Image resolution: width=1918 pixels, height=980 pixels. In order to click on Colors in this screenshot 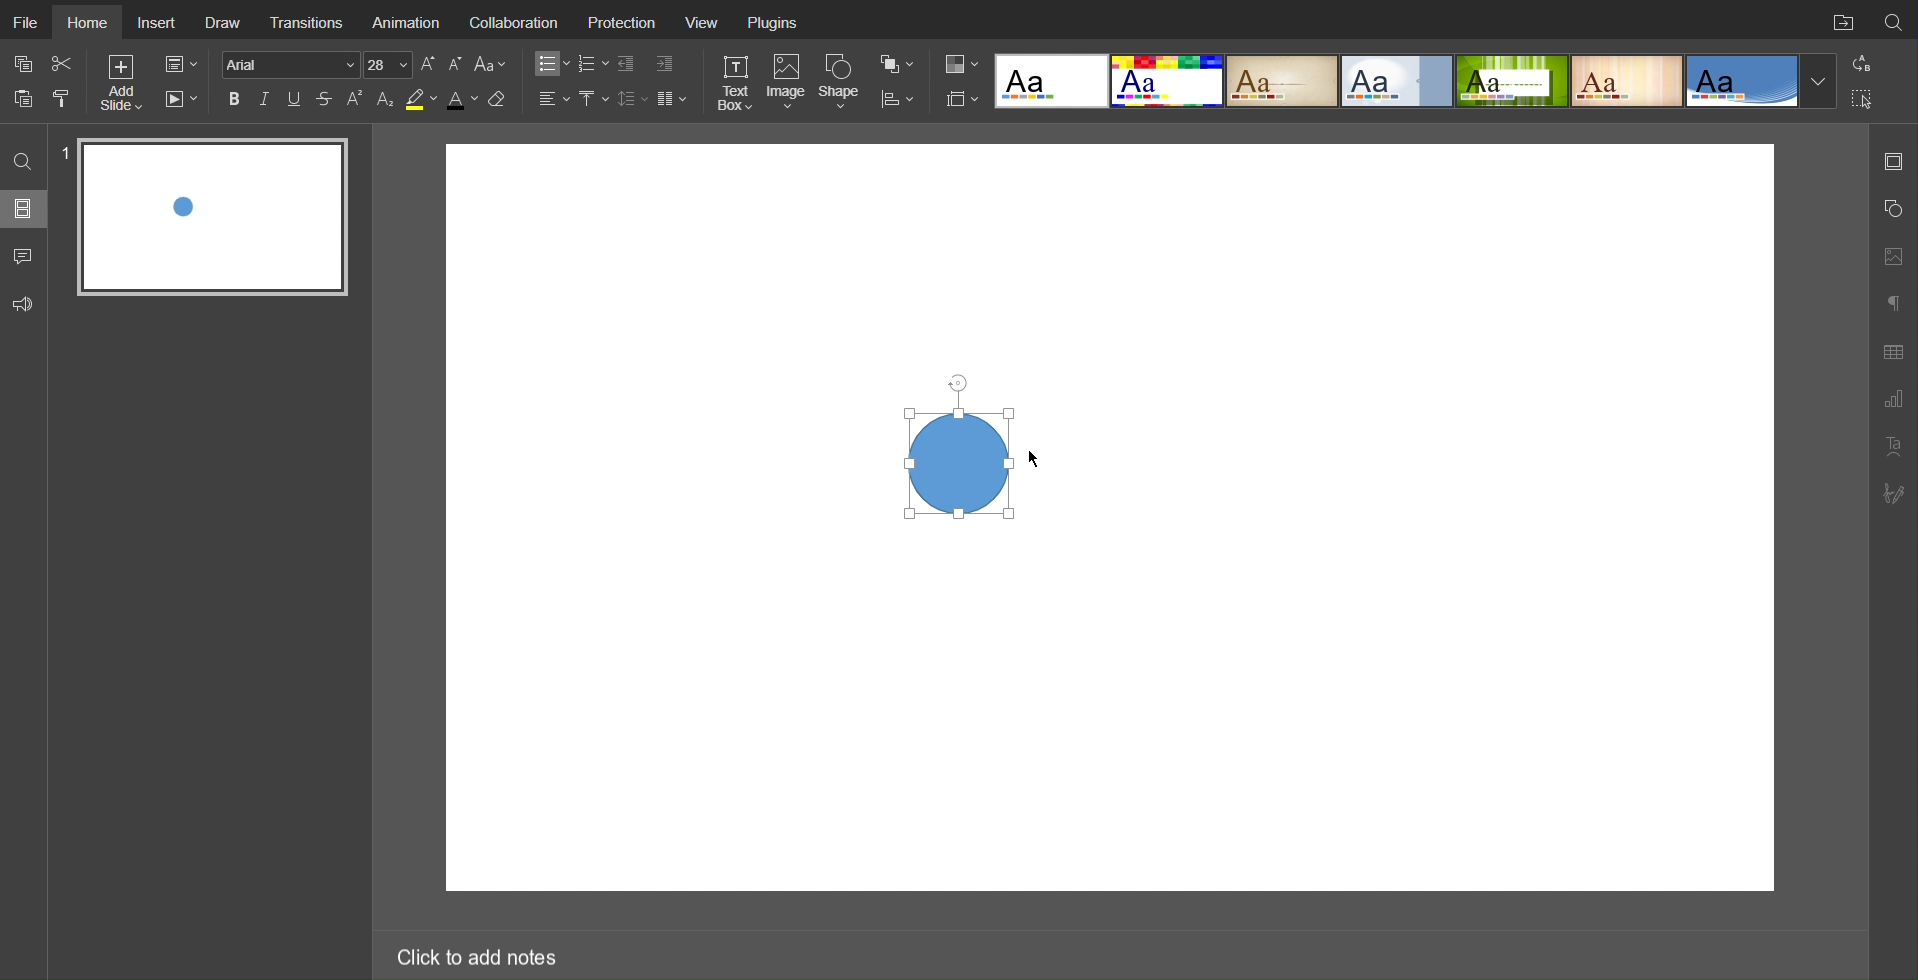, I will do `click(959, 63)`.